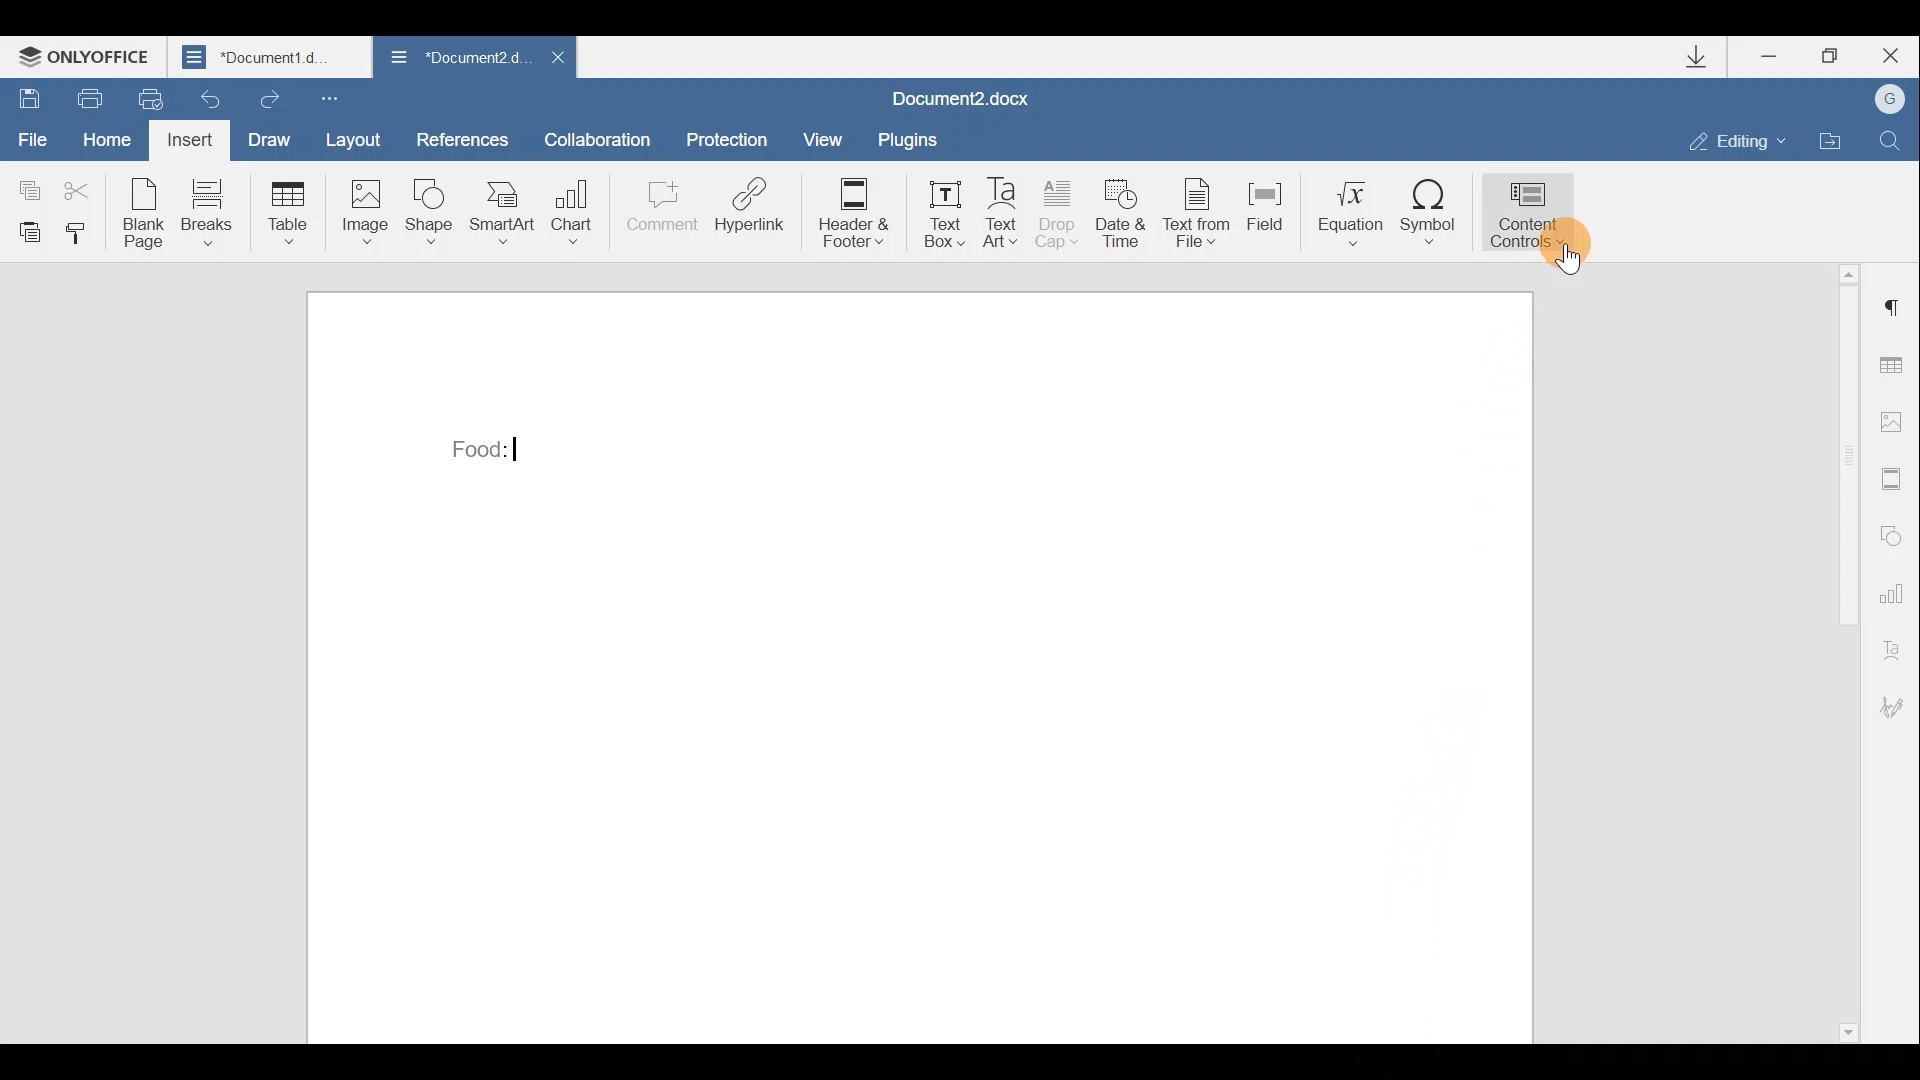  Describe the element at coordinates (1124, 217) in the screenshot. I see `Date & time` at that location.